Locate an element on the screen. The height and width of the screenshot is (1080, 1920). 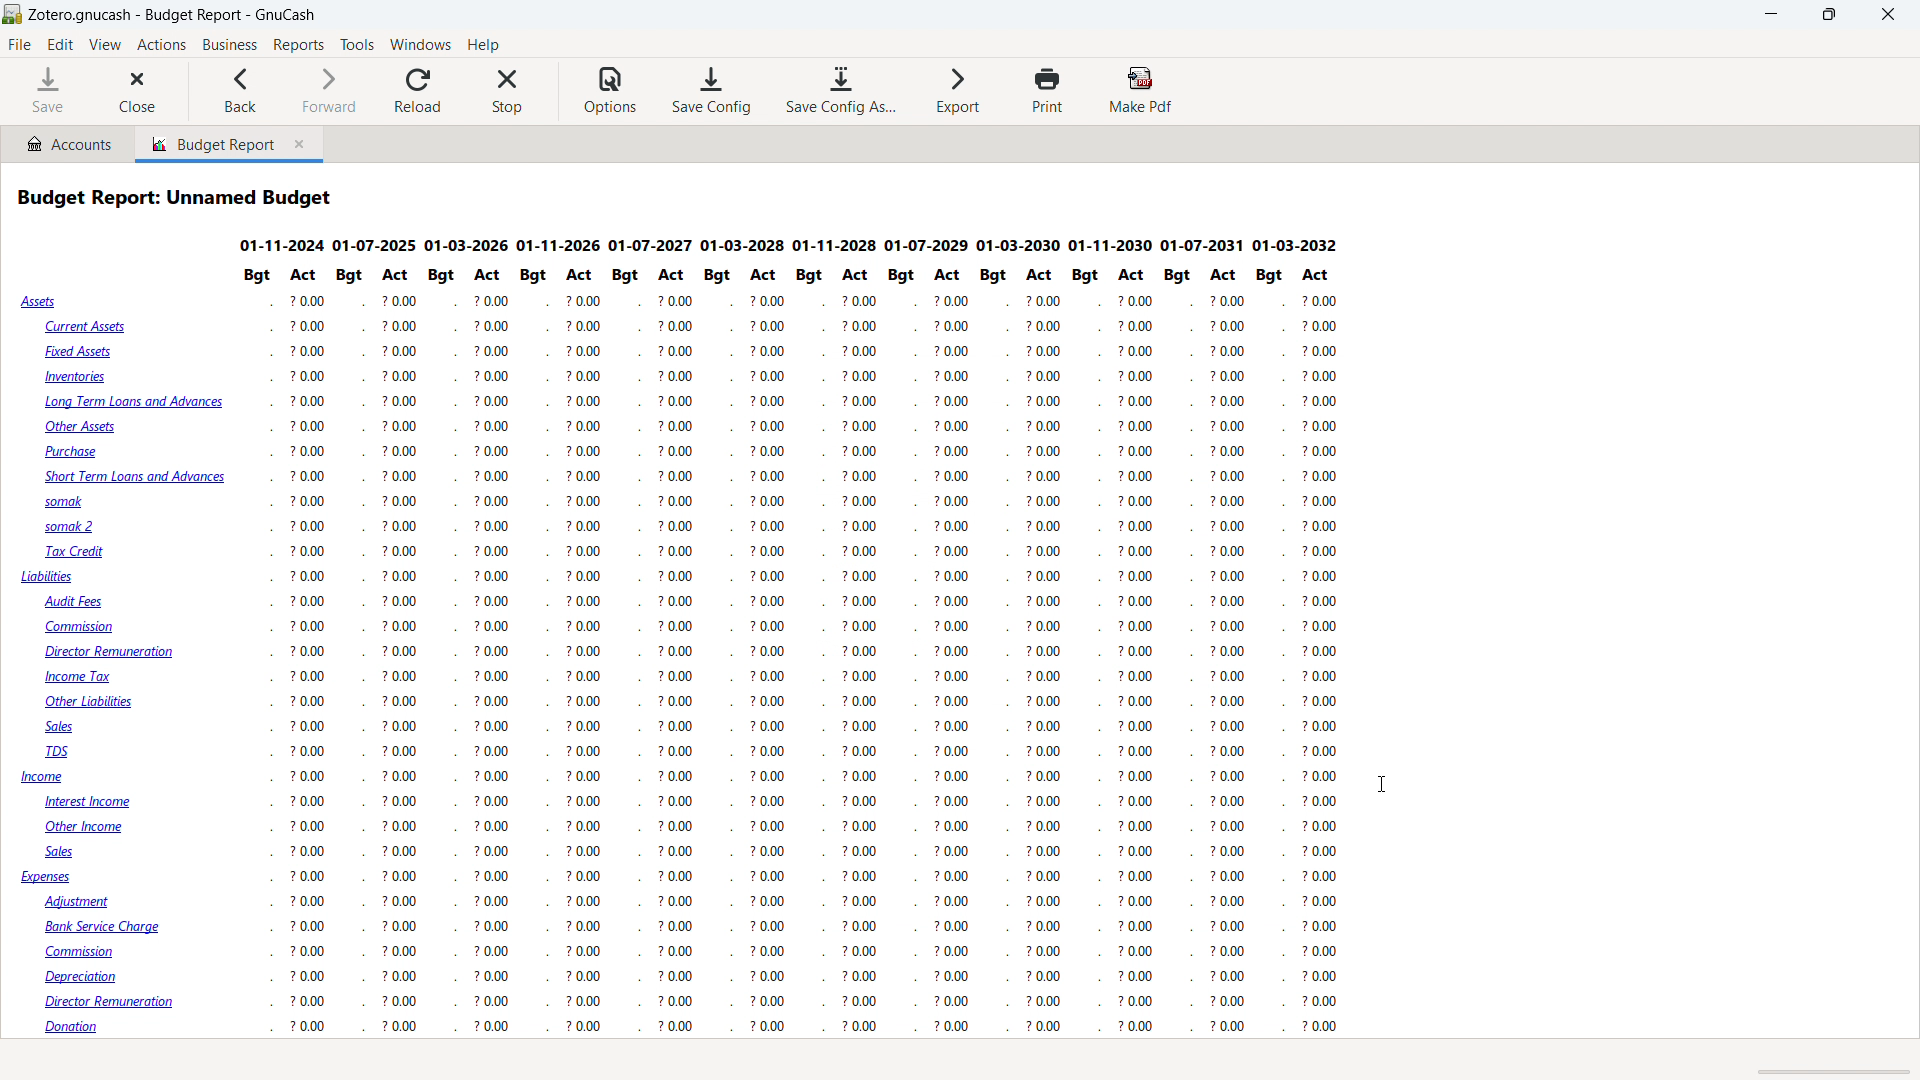
business is located at coordinates (230, 45).